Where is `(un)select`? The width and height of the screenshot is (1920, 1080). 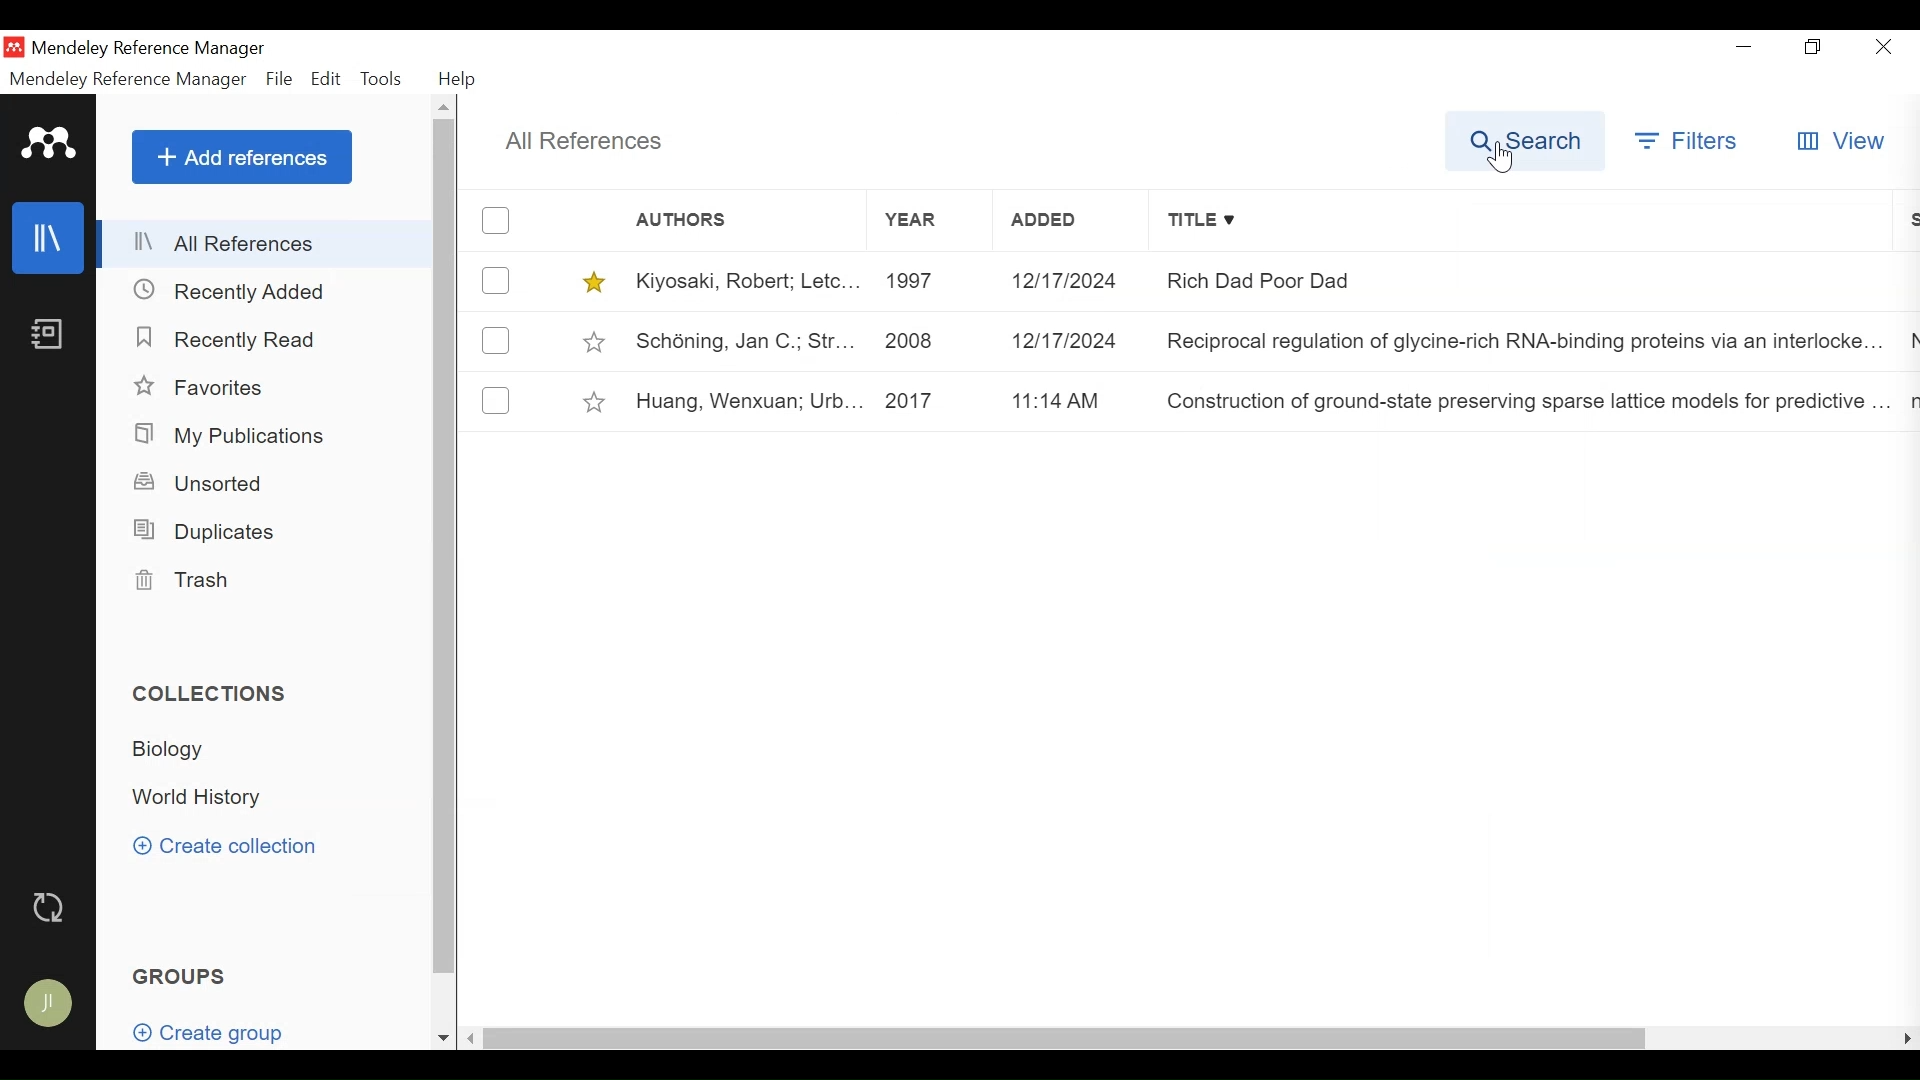 (un)select is located at coordinates (495, 280).